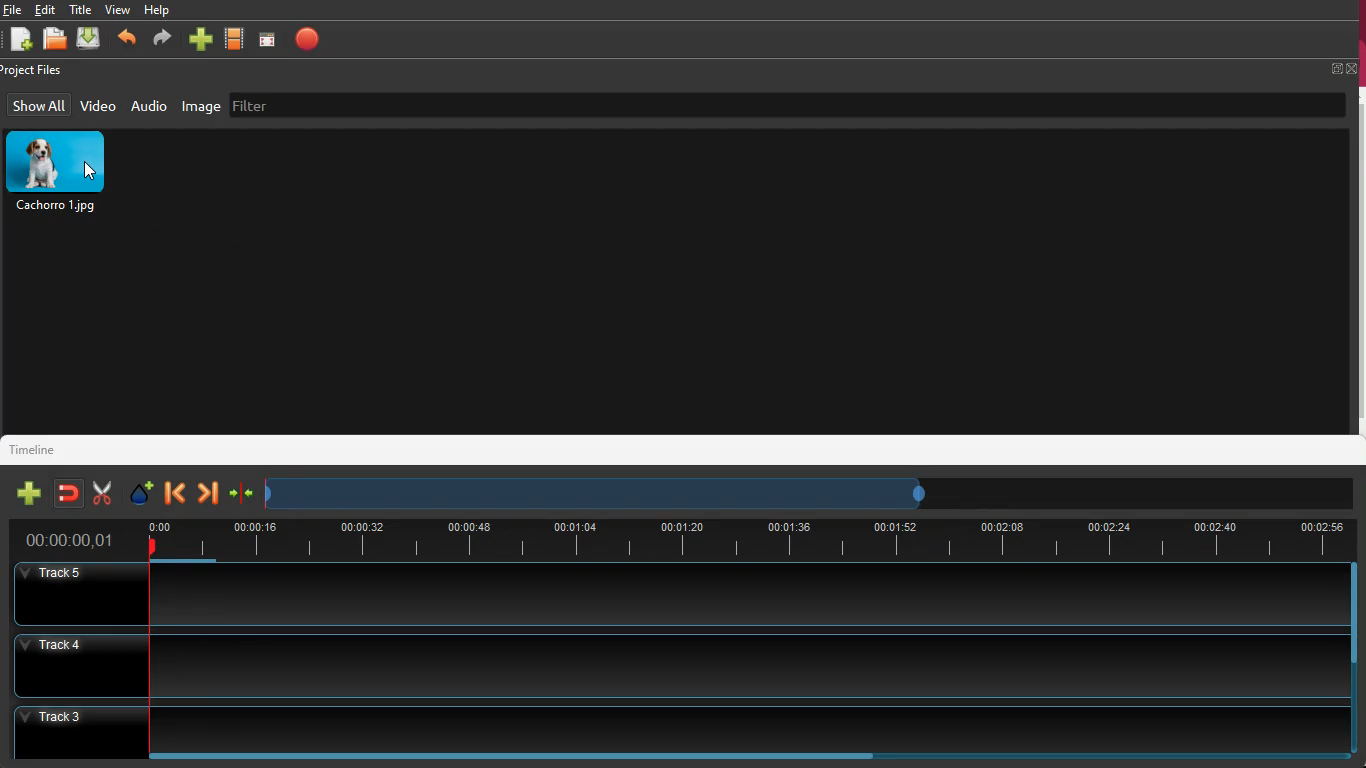 The width and height of the screenshot is (1366, 768). What do you see at coordinates (138, 492) in the screenshot?
I see `effect` at bounding box center [138, 492].